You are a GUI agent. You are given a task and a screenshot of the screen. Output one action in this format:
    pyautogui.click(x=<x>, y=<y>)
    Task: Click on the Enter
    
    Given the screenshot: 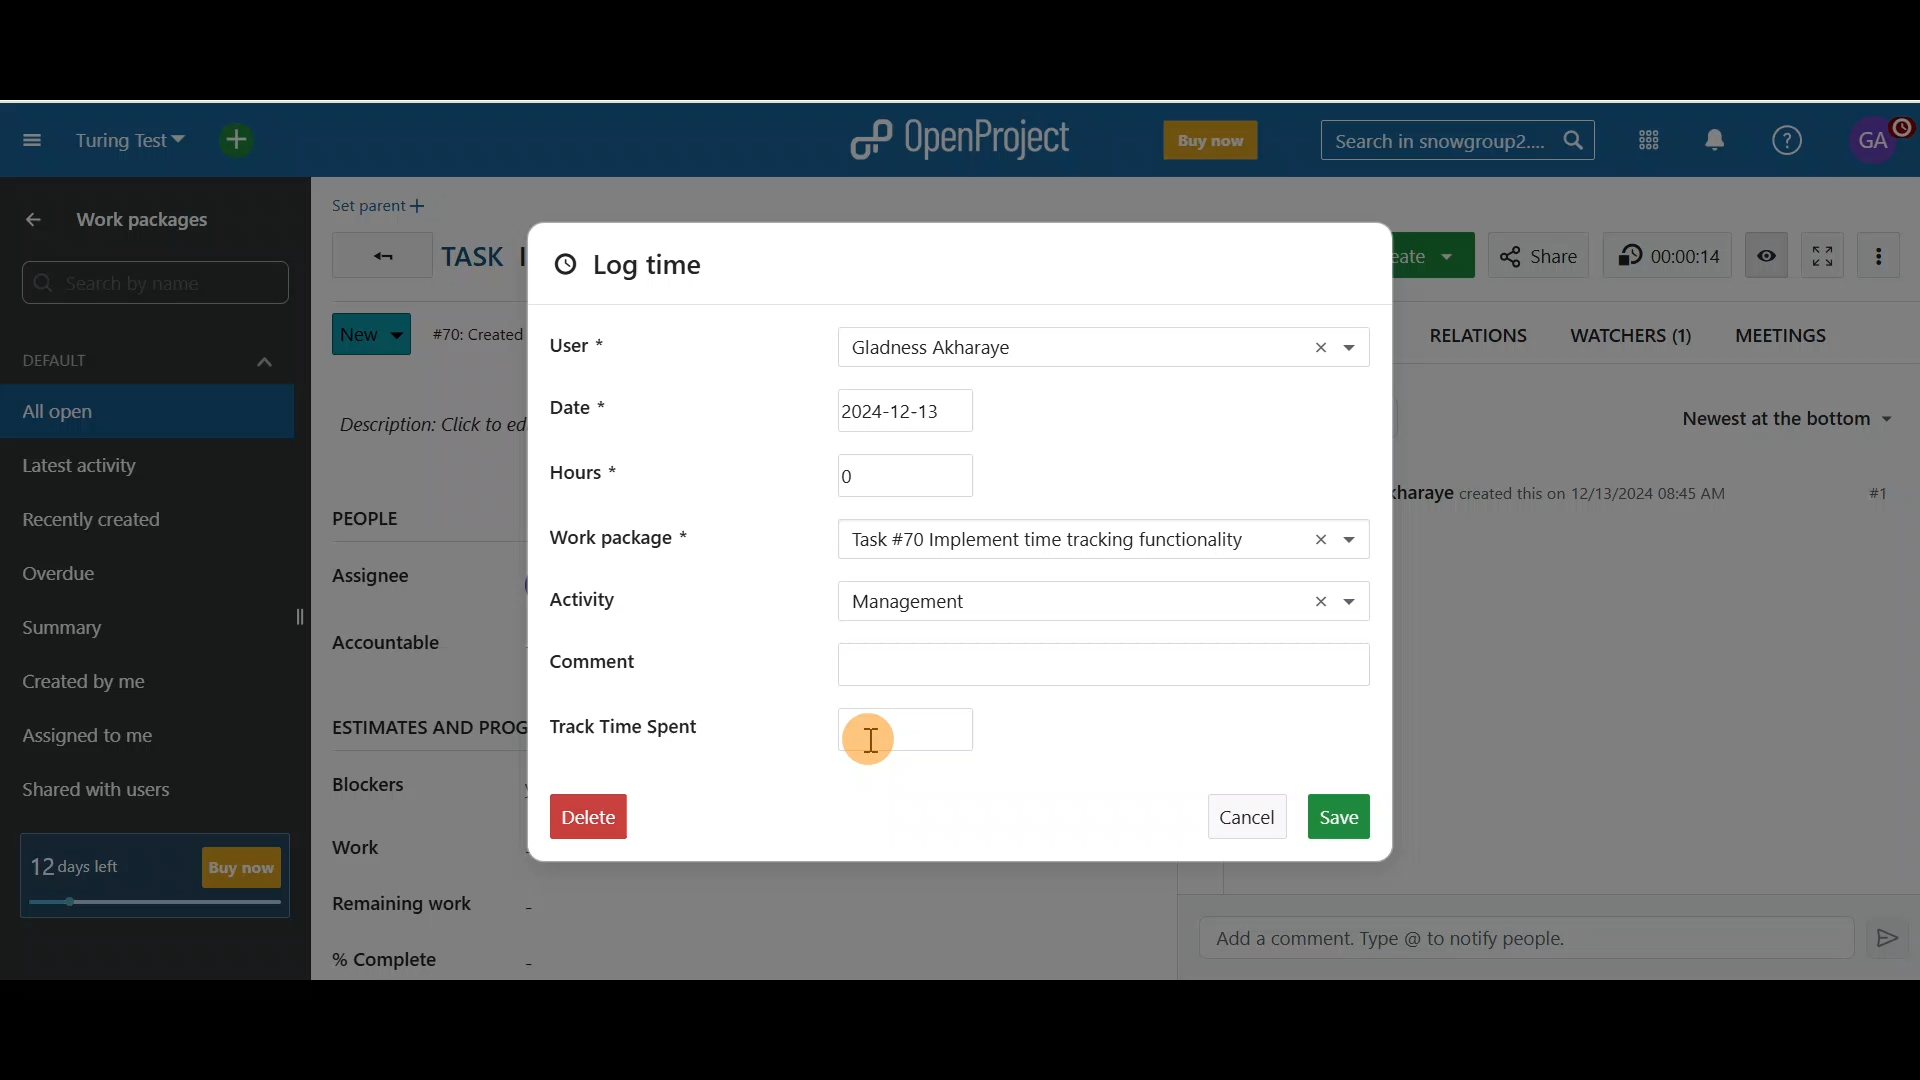 What is the action you would take?
    pyautogui.click(x=1890, y=936)
    